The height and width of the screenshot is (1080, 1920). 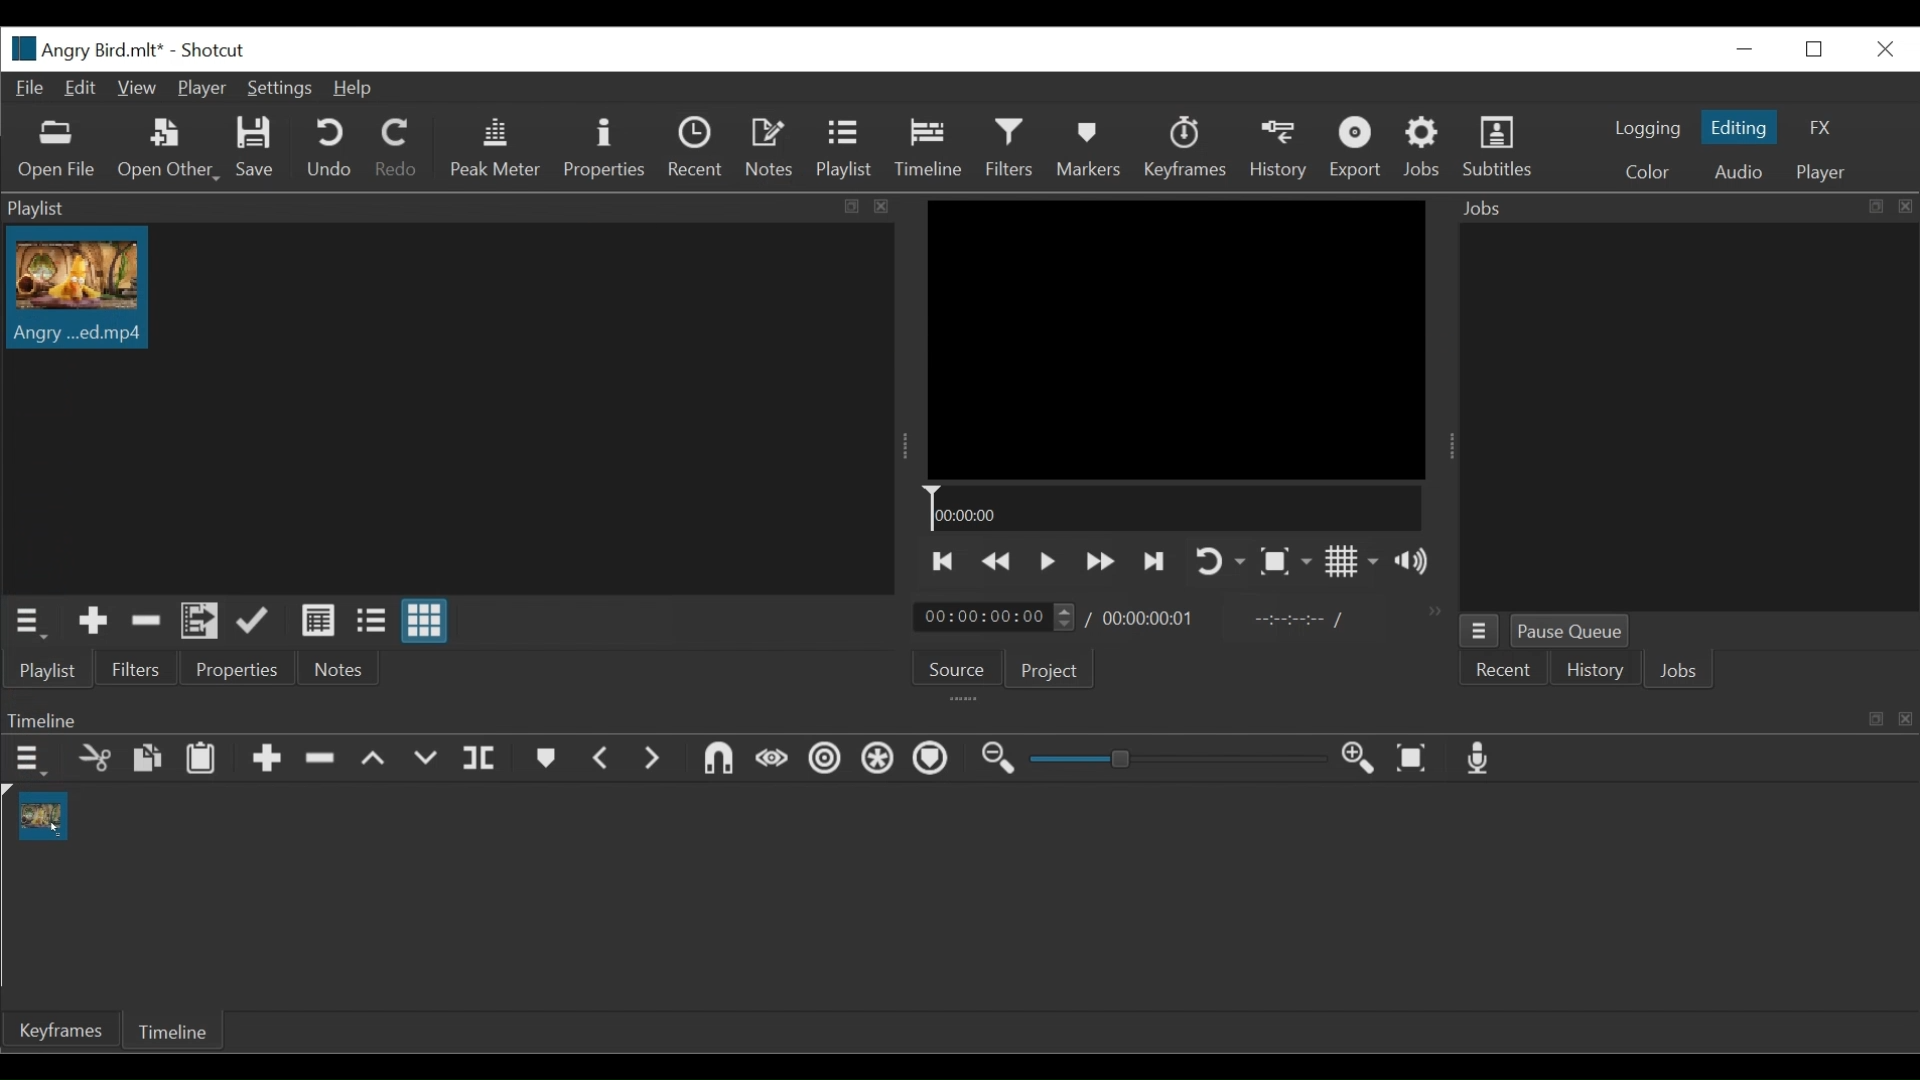 I want to click on Notes, so click(x=340, y=668).